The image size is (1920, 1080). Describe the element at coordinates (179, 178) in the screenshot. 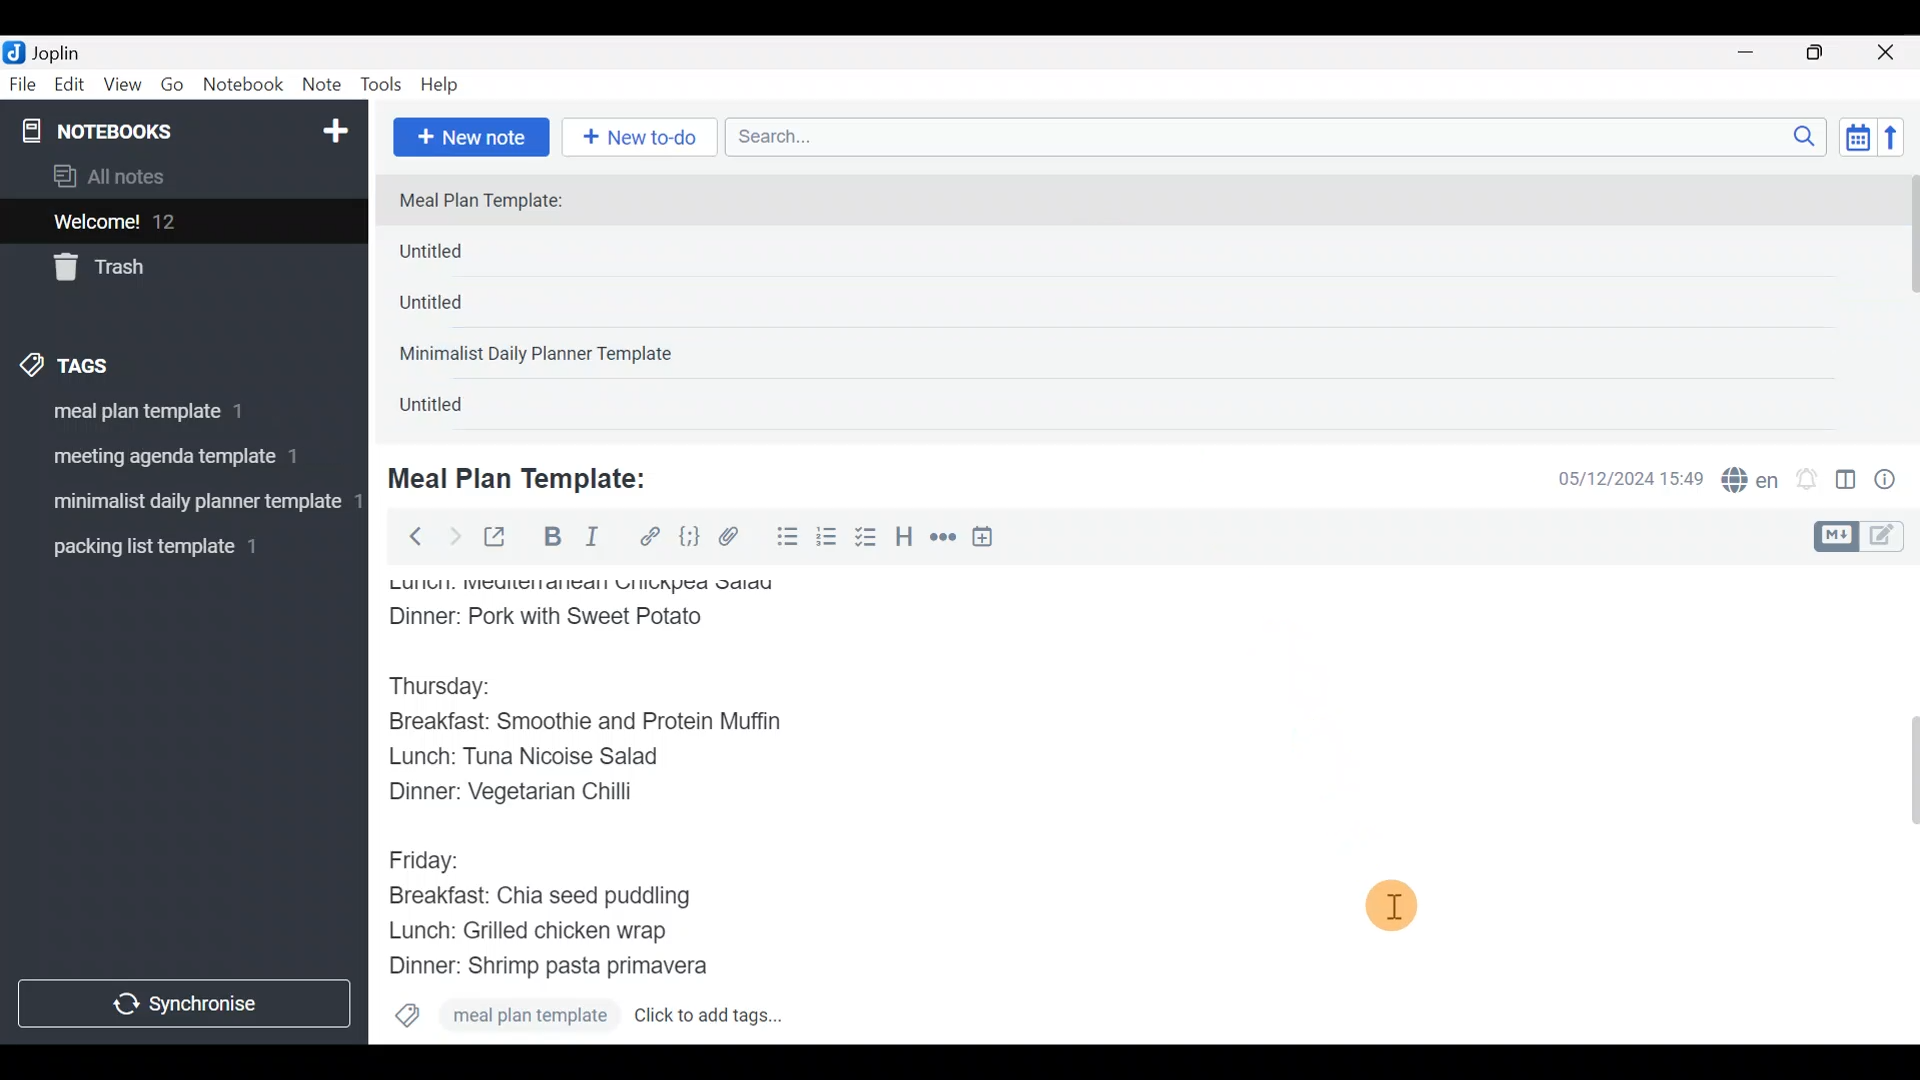

I see `All notes` at that location.